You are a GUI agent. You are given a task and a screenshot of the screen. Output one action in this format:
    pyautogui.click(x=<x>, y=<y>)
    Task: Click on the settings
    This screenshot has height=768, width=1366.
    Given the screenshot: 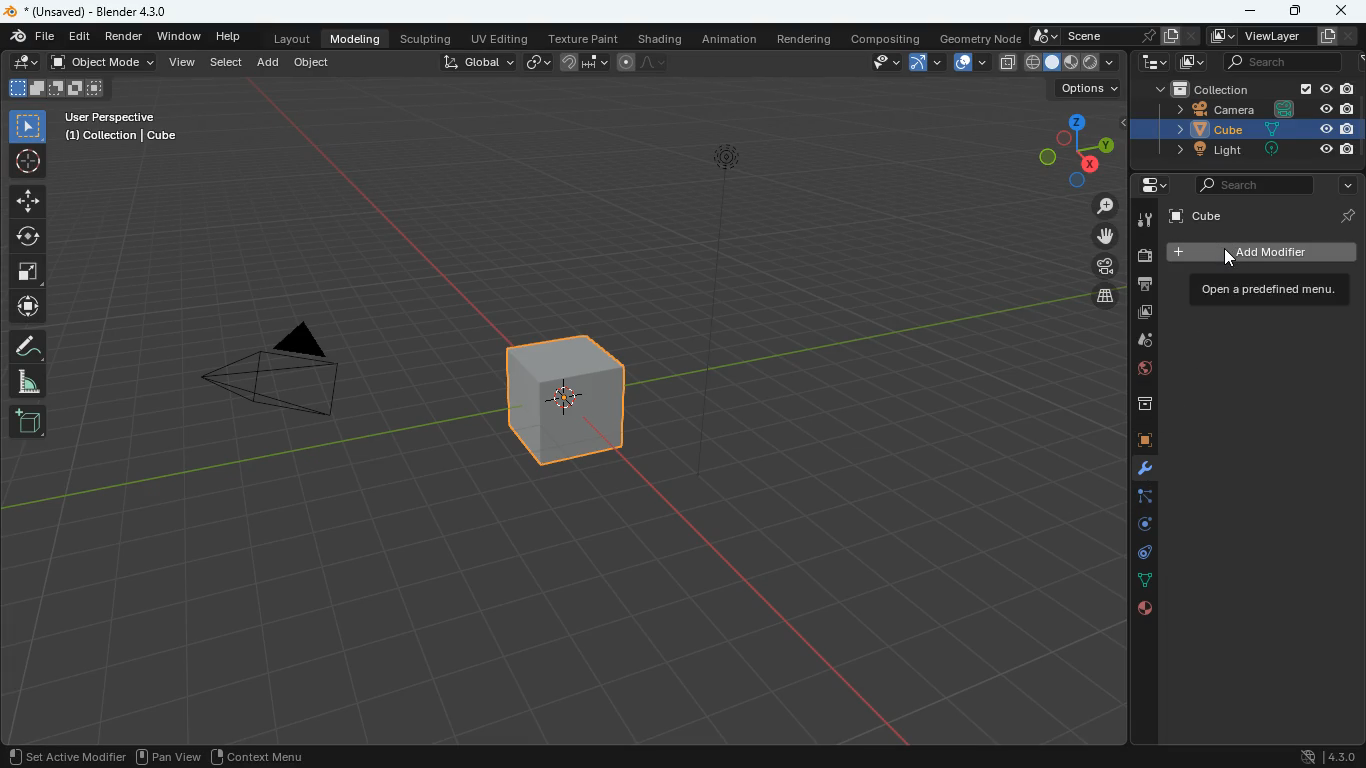 What is the action you would take?
    pyautogui.click(x=1149, y=185)
    